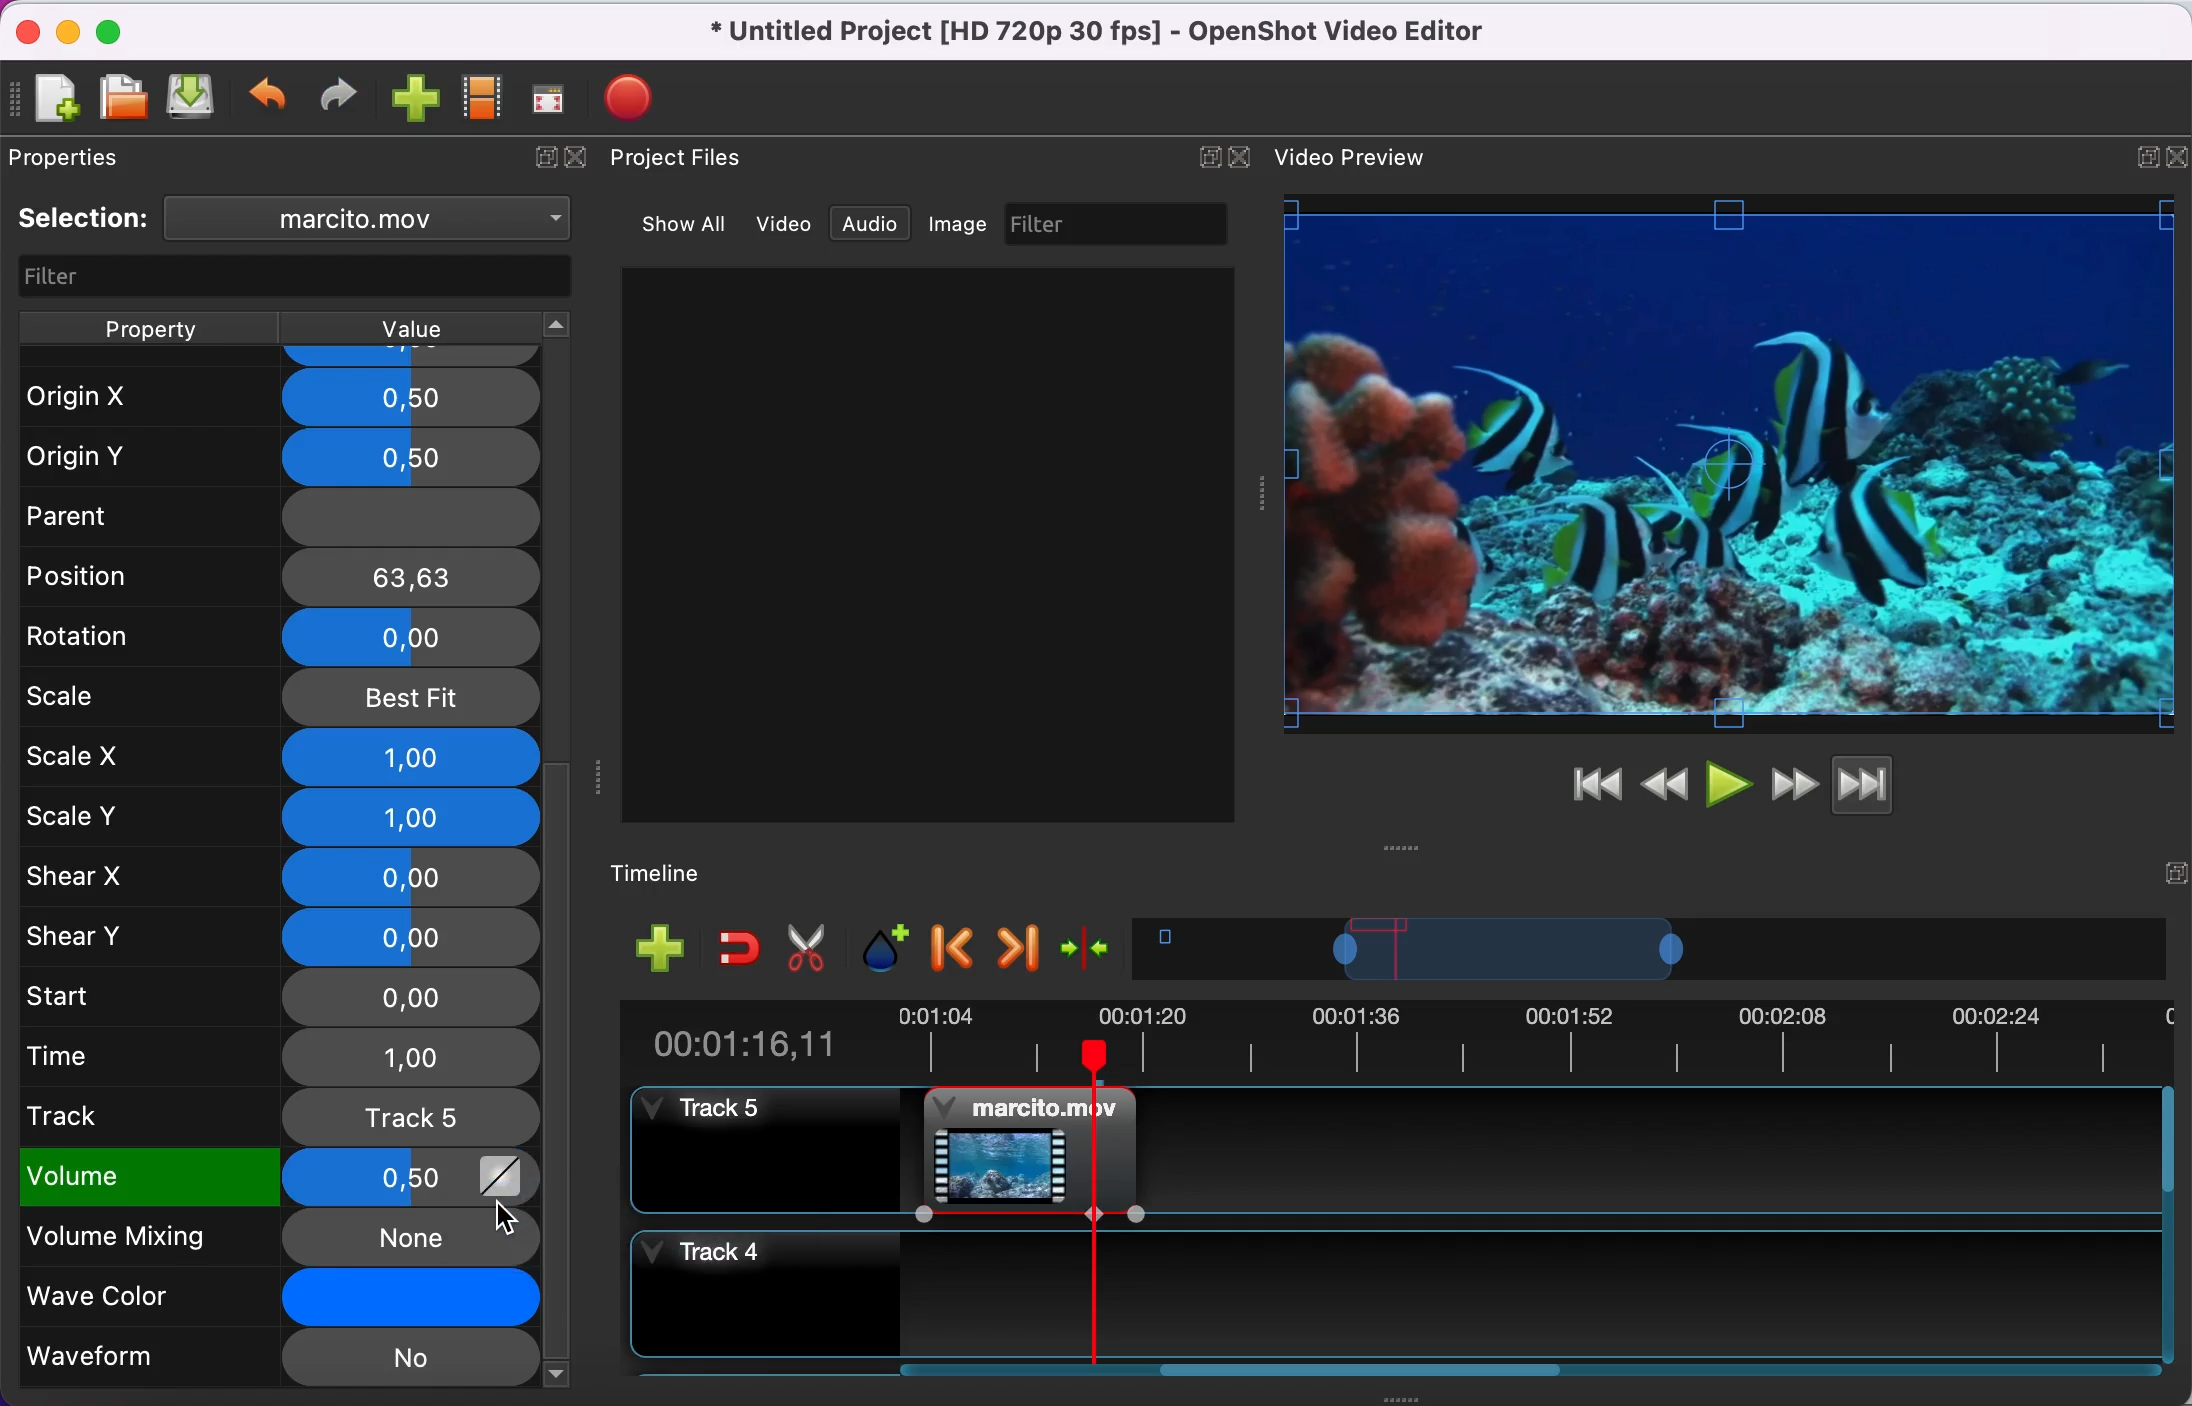  What do you see at coordinates (634, 92) in the screenshot?
I see `export file` at bounding box center [634, 92].